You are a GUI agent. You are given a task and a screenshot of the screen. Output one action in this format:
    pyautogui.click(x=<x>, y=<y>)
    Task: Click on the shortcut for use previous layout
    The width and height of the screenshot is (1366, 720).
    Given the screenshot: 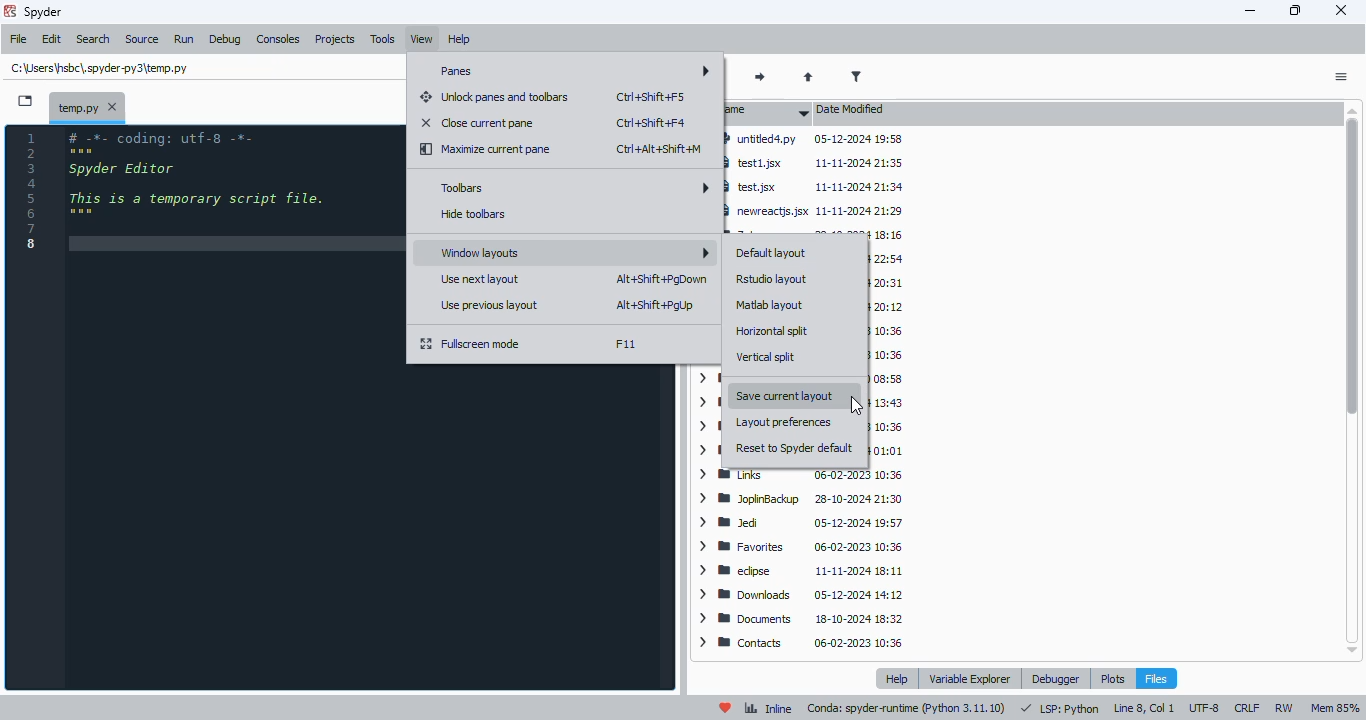 What is the action you would take?
    pyautogui.click(x=655, y=306)
    